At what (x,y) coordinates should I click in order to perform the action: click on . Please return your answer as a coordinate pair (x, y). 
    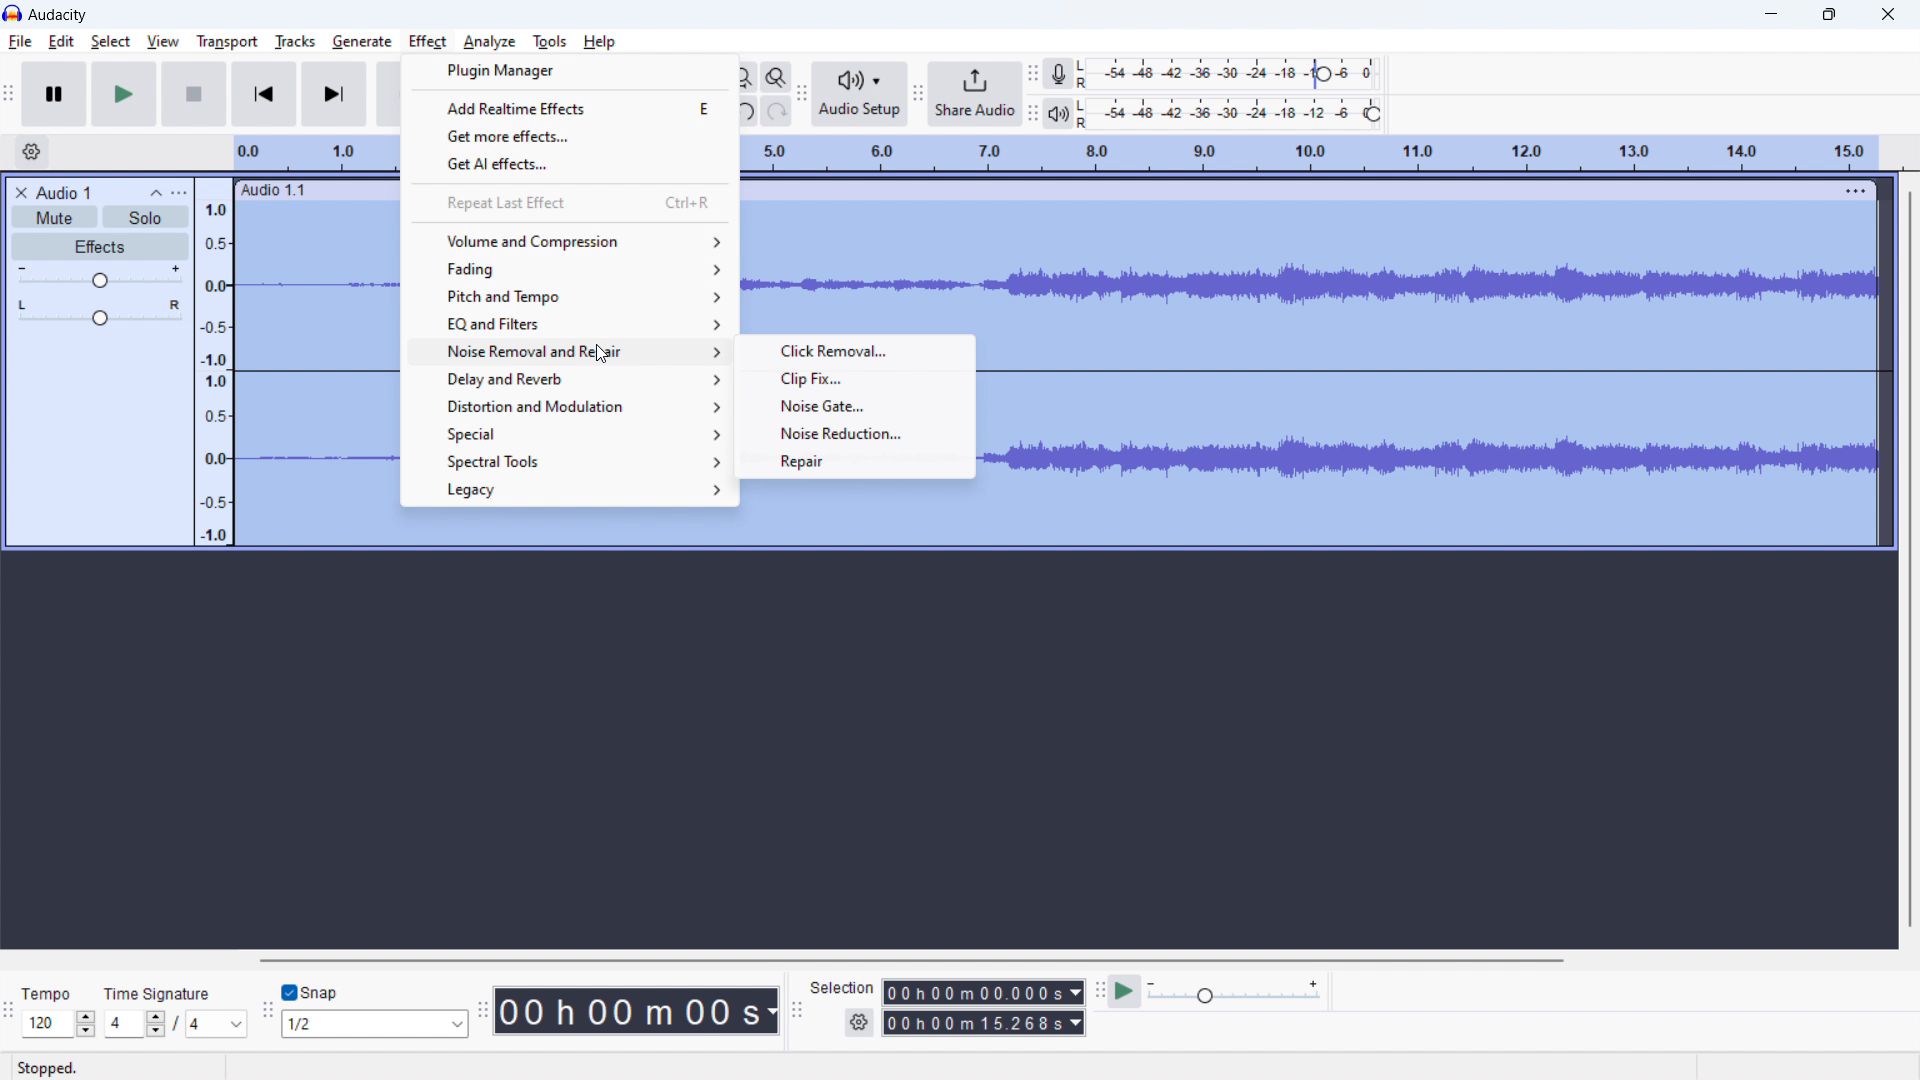
    Looking at the image, I should click on (854, 434).